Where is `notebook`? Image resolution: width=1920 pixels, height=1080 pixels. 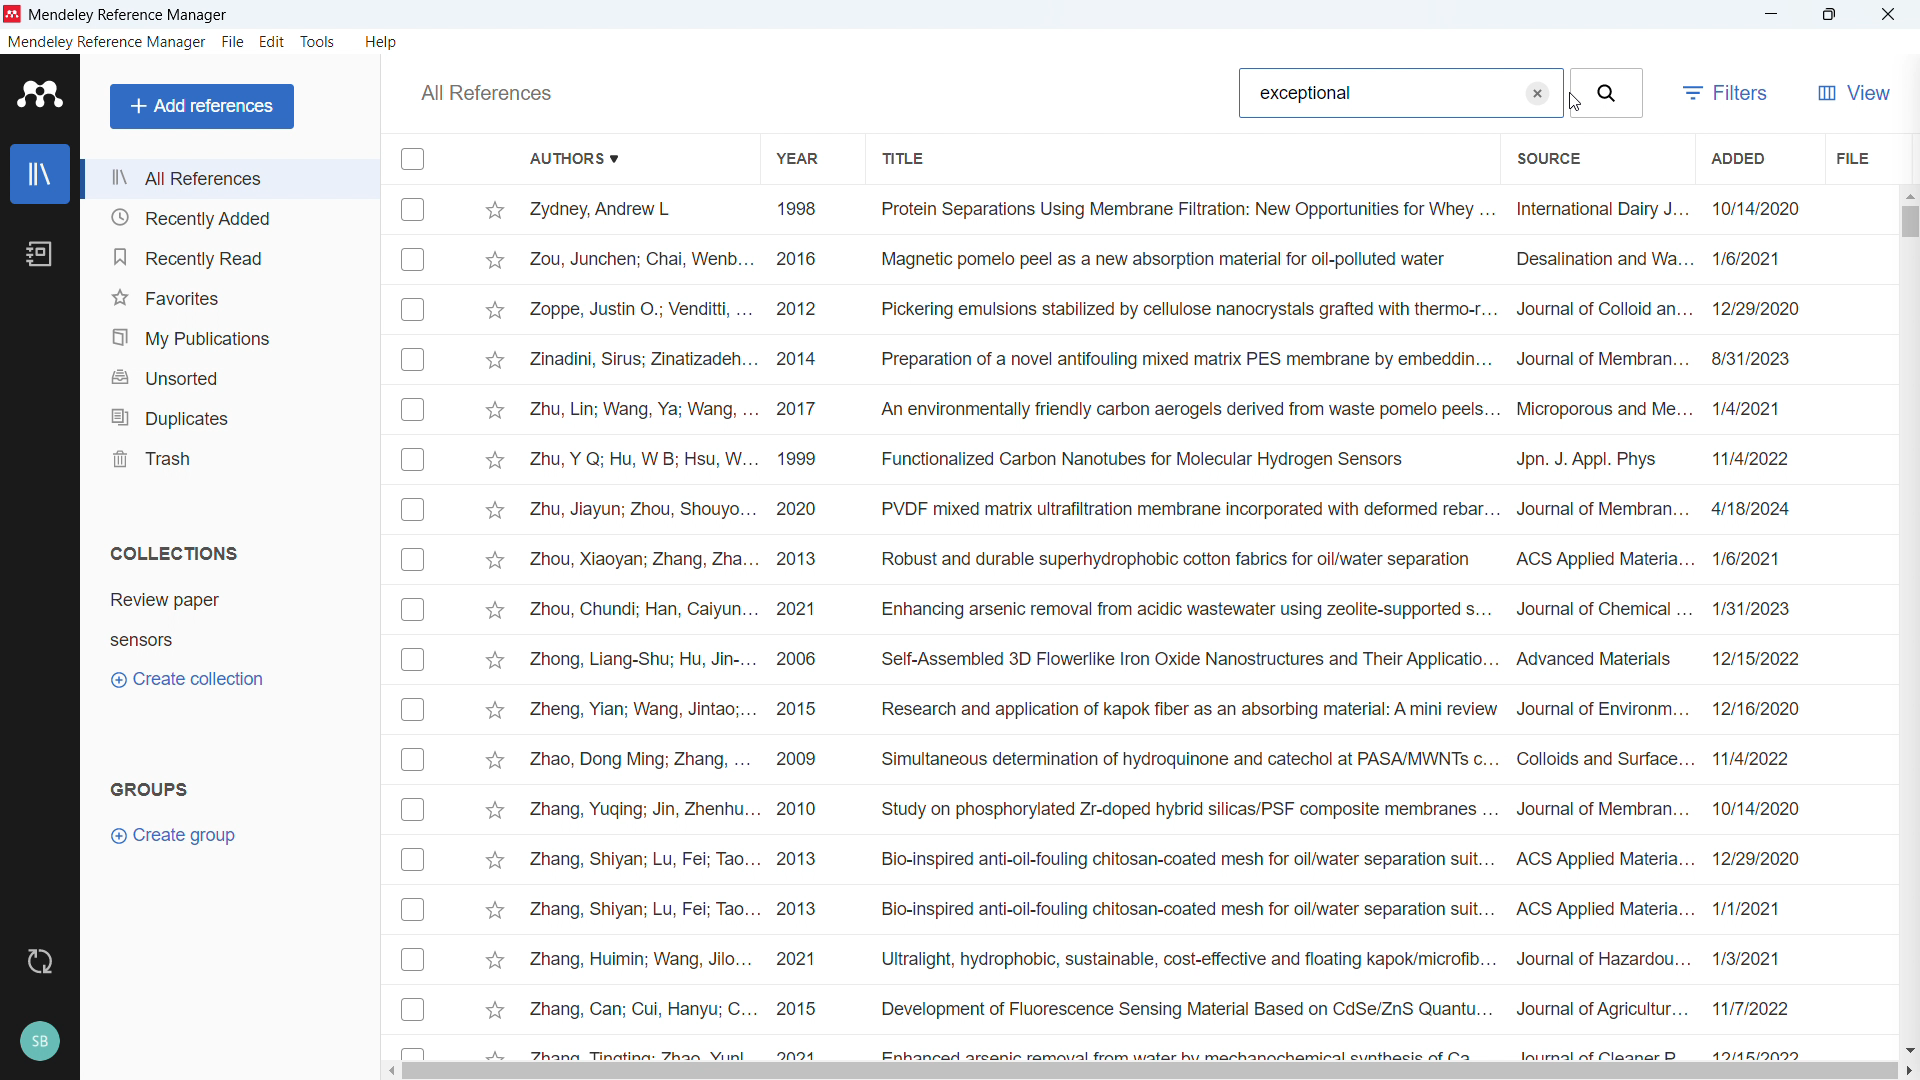
notebook is located at coordinates (40, 254).